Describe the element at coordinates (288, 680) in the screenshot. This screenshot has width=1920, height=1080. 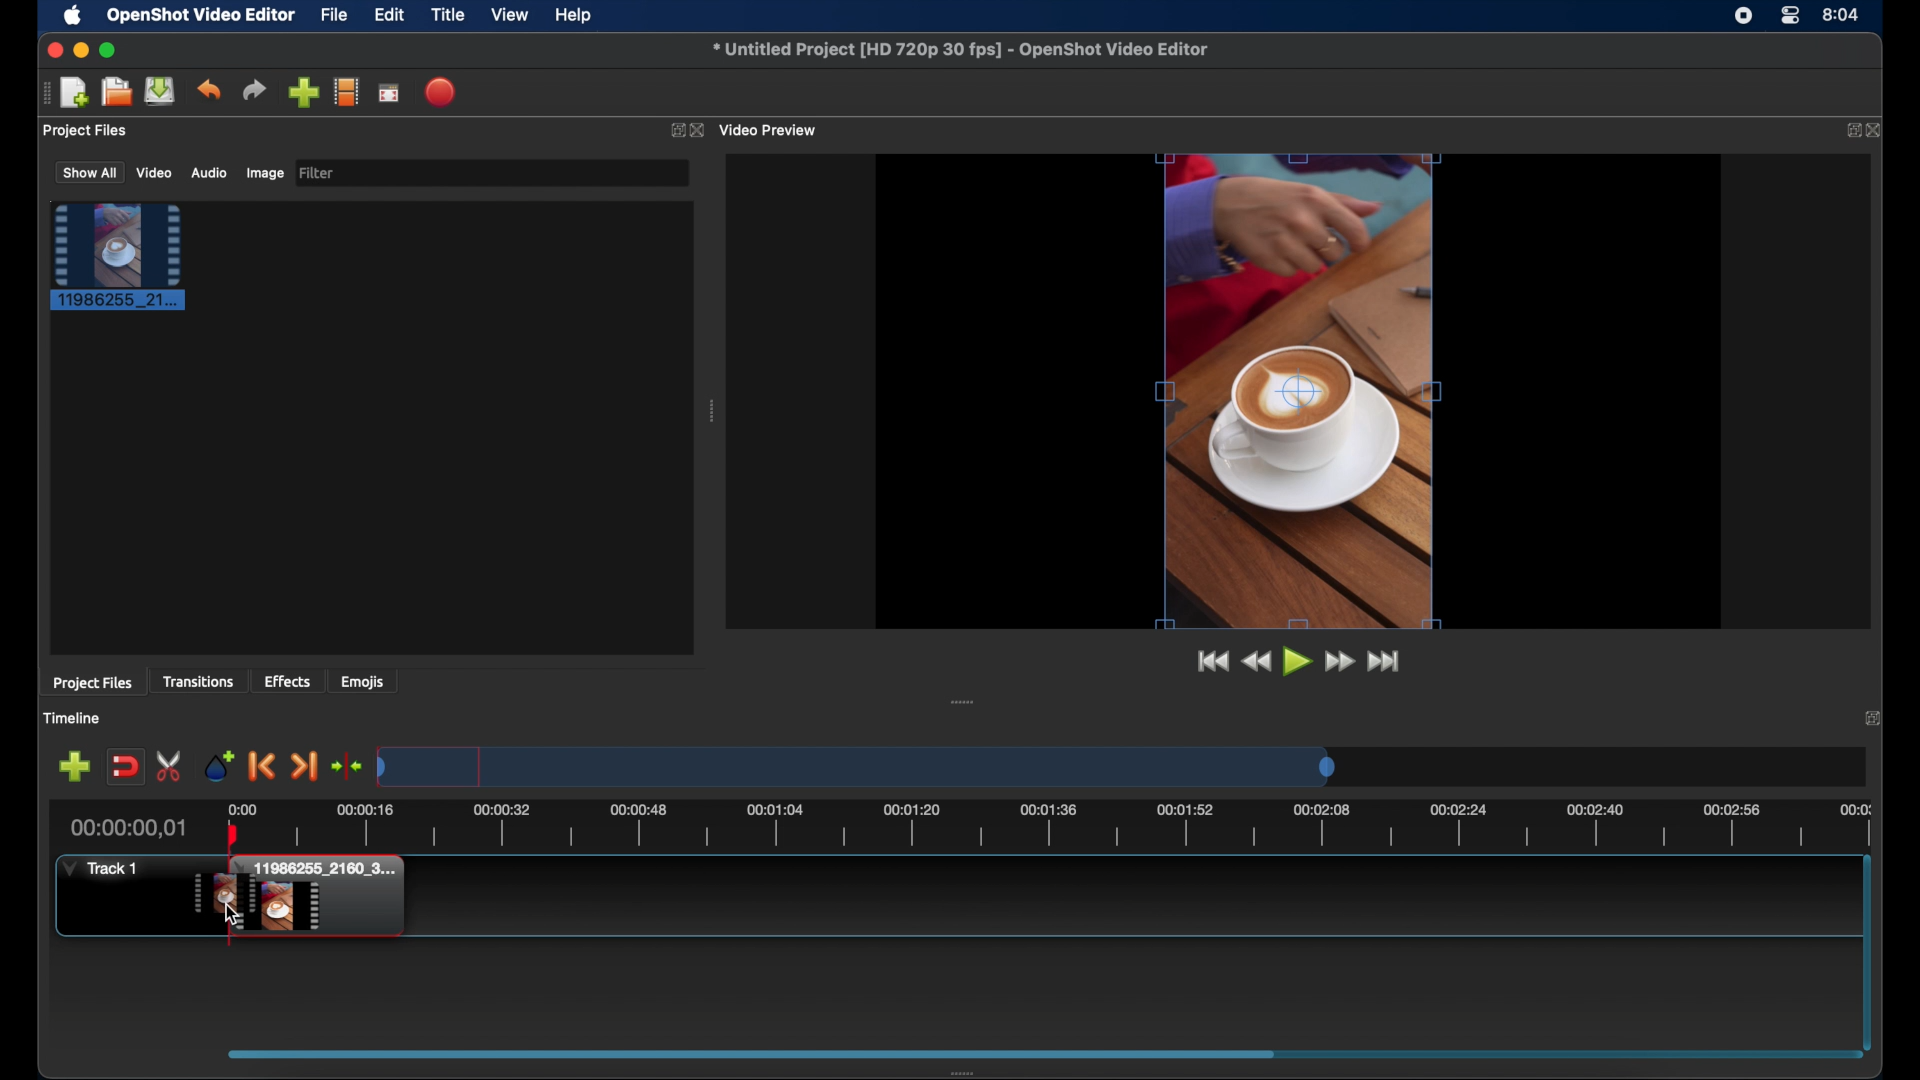
I see `effects` at that location.